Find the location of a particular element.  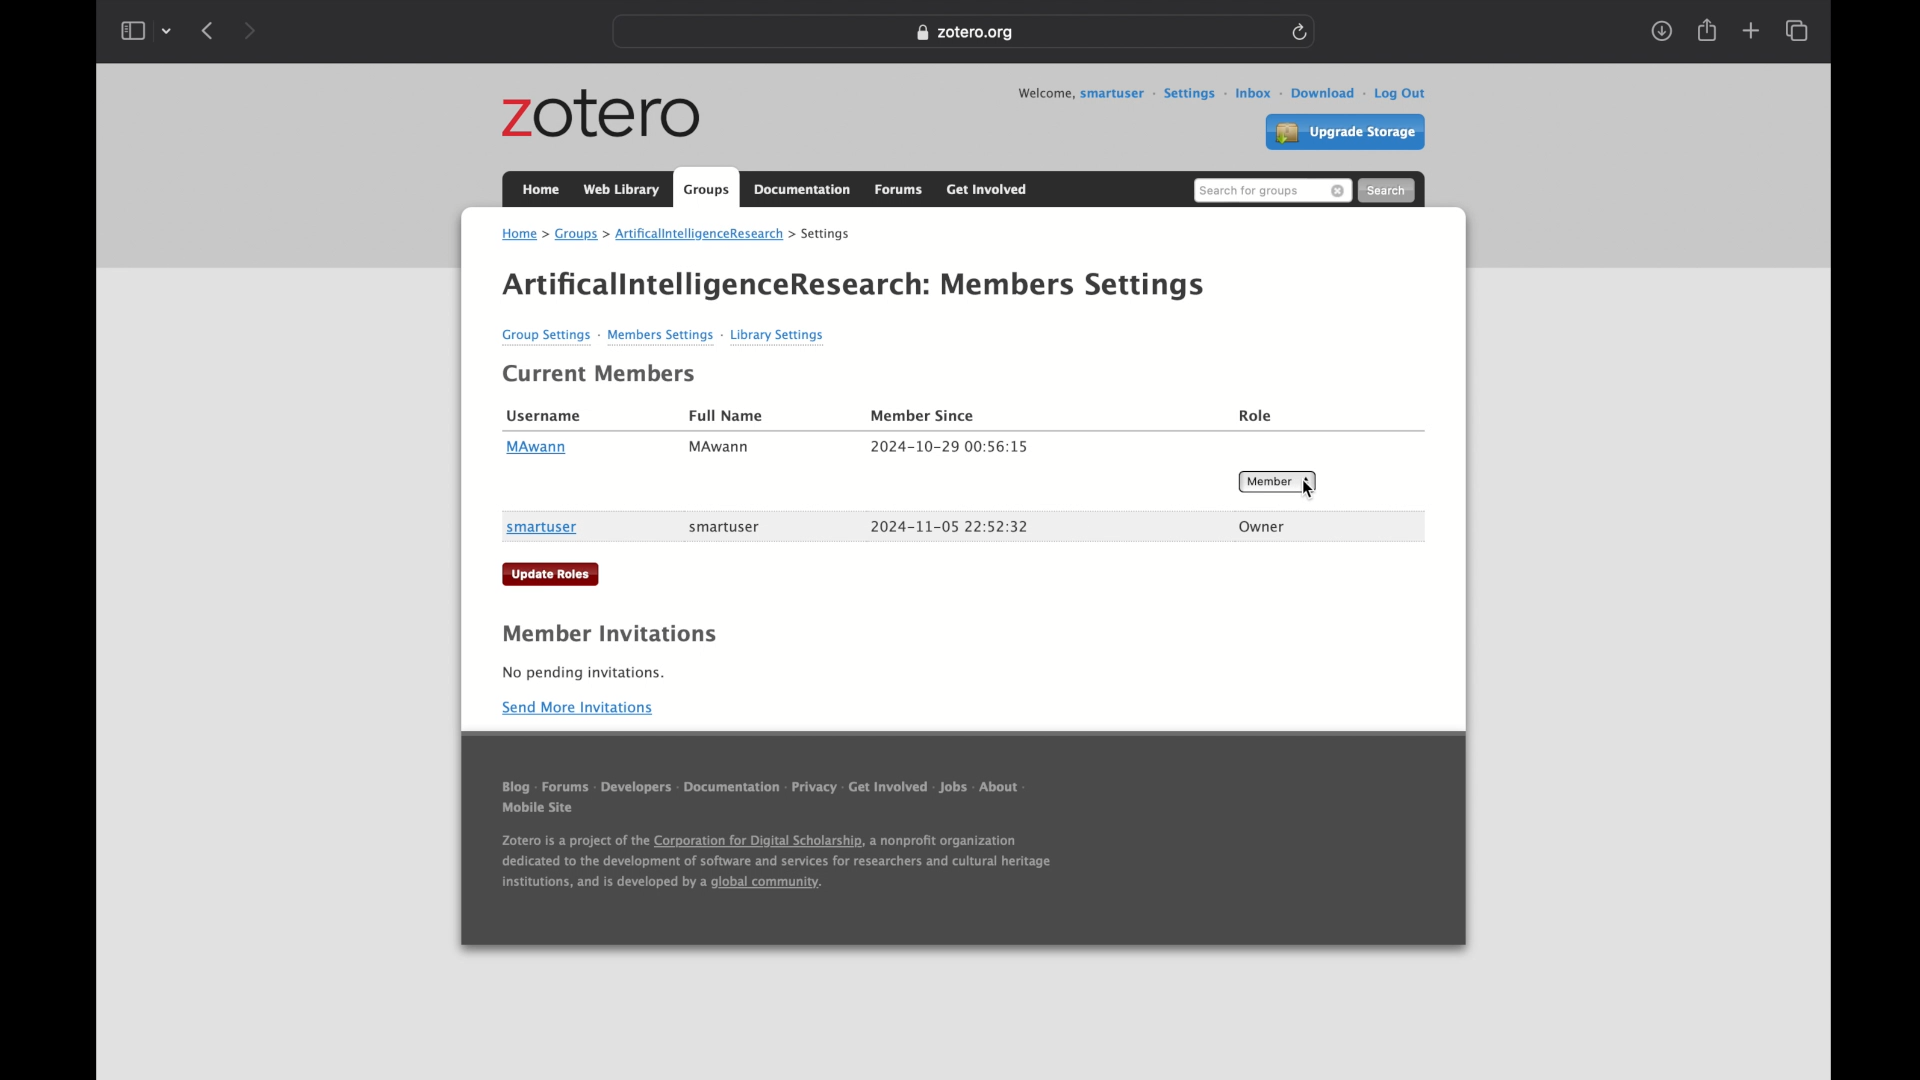

downloads is located at coordinates (1663, 31).